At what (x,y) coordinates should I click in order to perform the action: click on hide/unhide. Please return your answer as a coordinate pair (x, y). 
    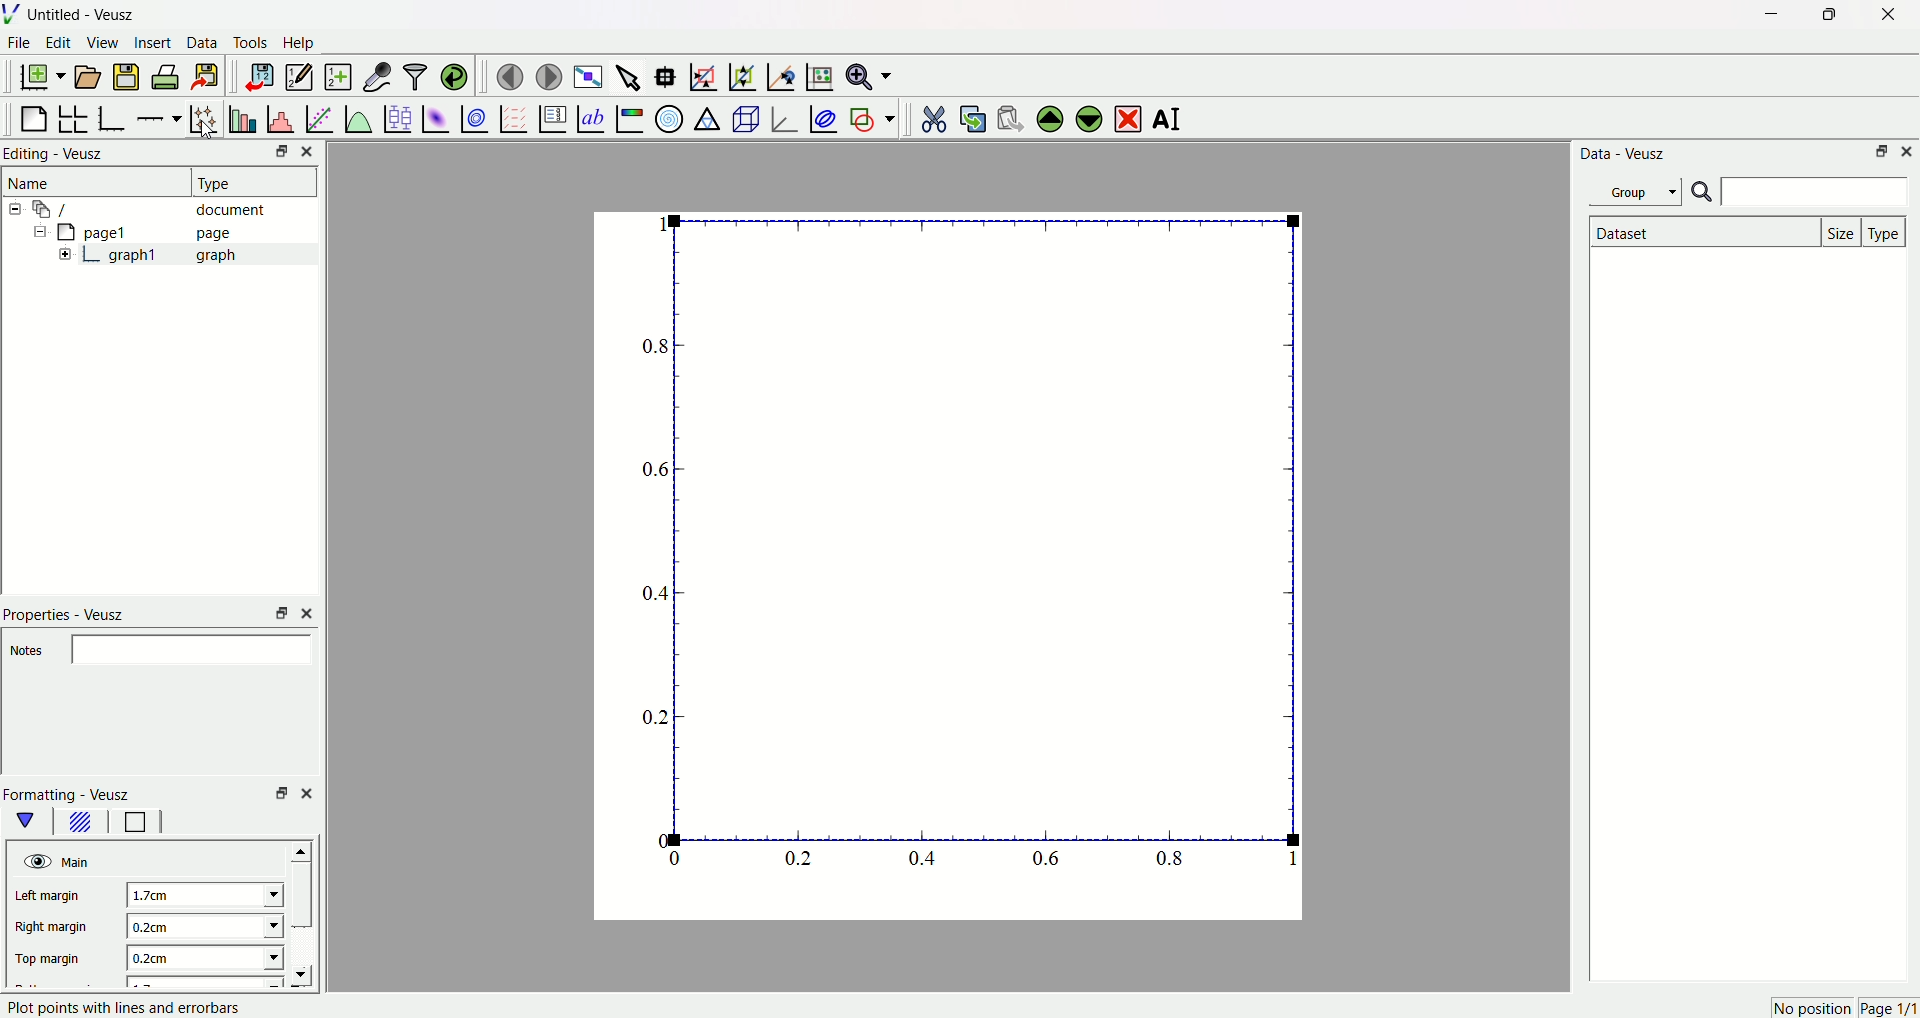
    Looking at the image, I should click on (35, 861).